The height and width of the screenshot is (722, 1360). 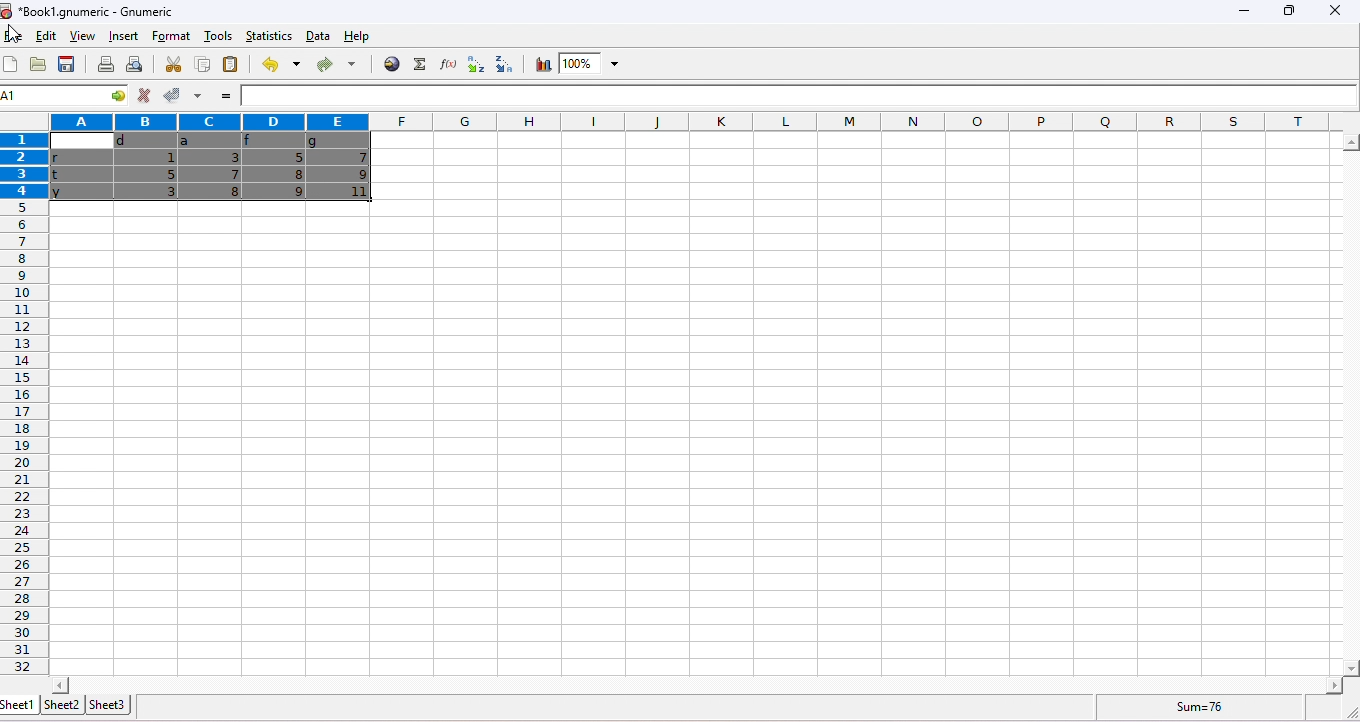 What do you see at coordinates (1204, 706) in the screenshot?
I see `sum=76` at bounding box center [1204, 706].